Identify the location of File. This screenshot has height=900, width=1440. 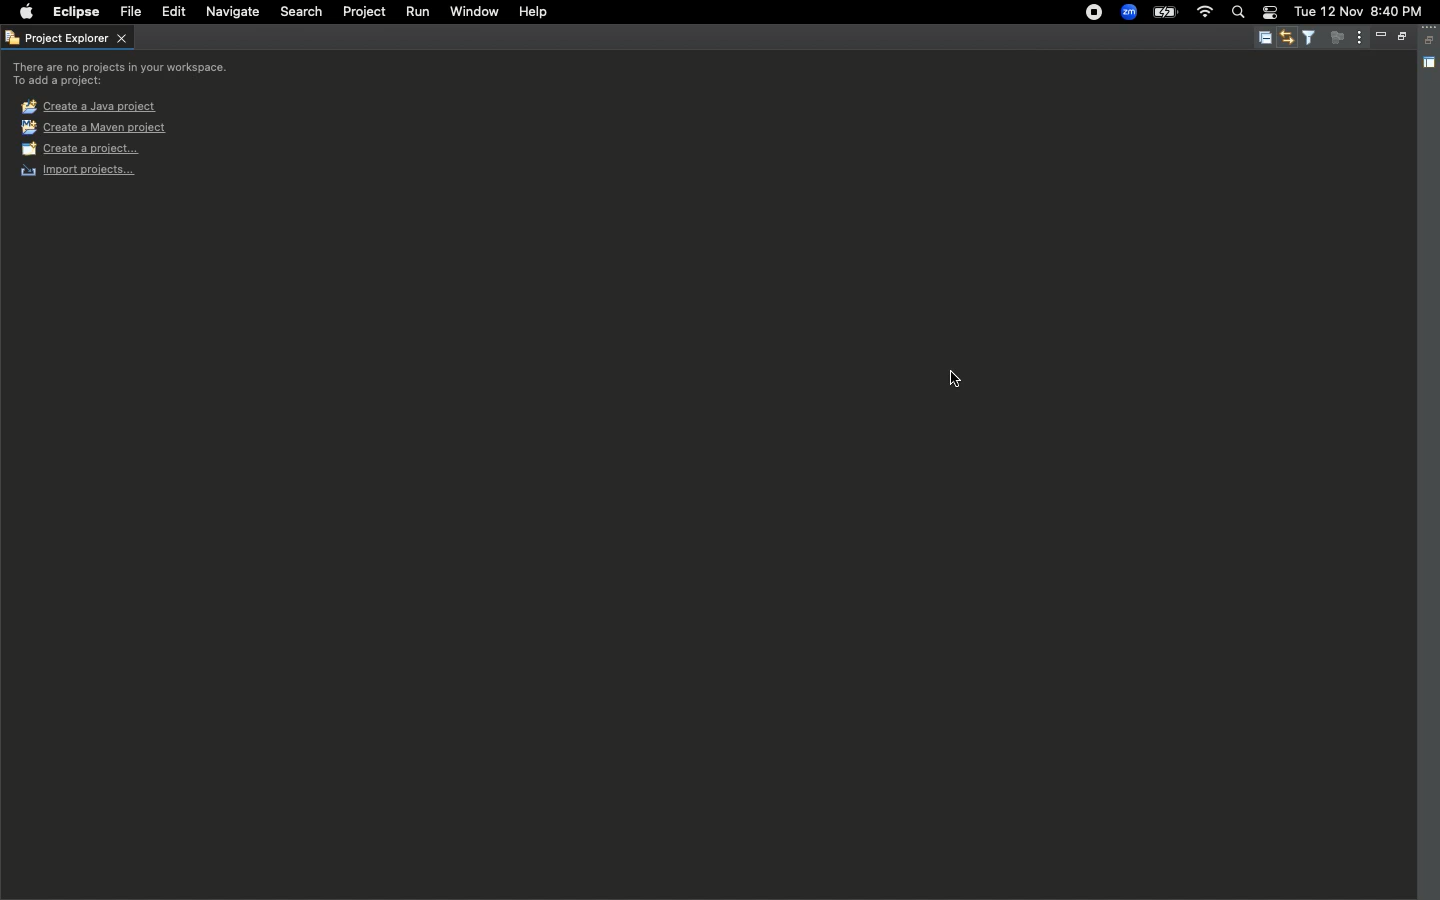
(131, 12).